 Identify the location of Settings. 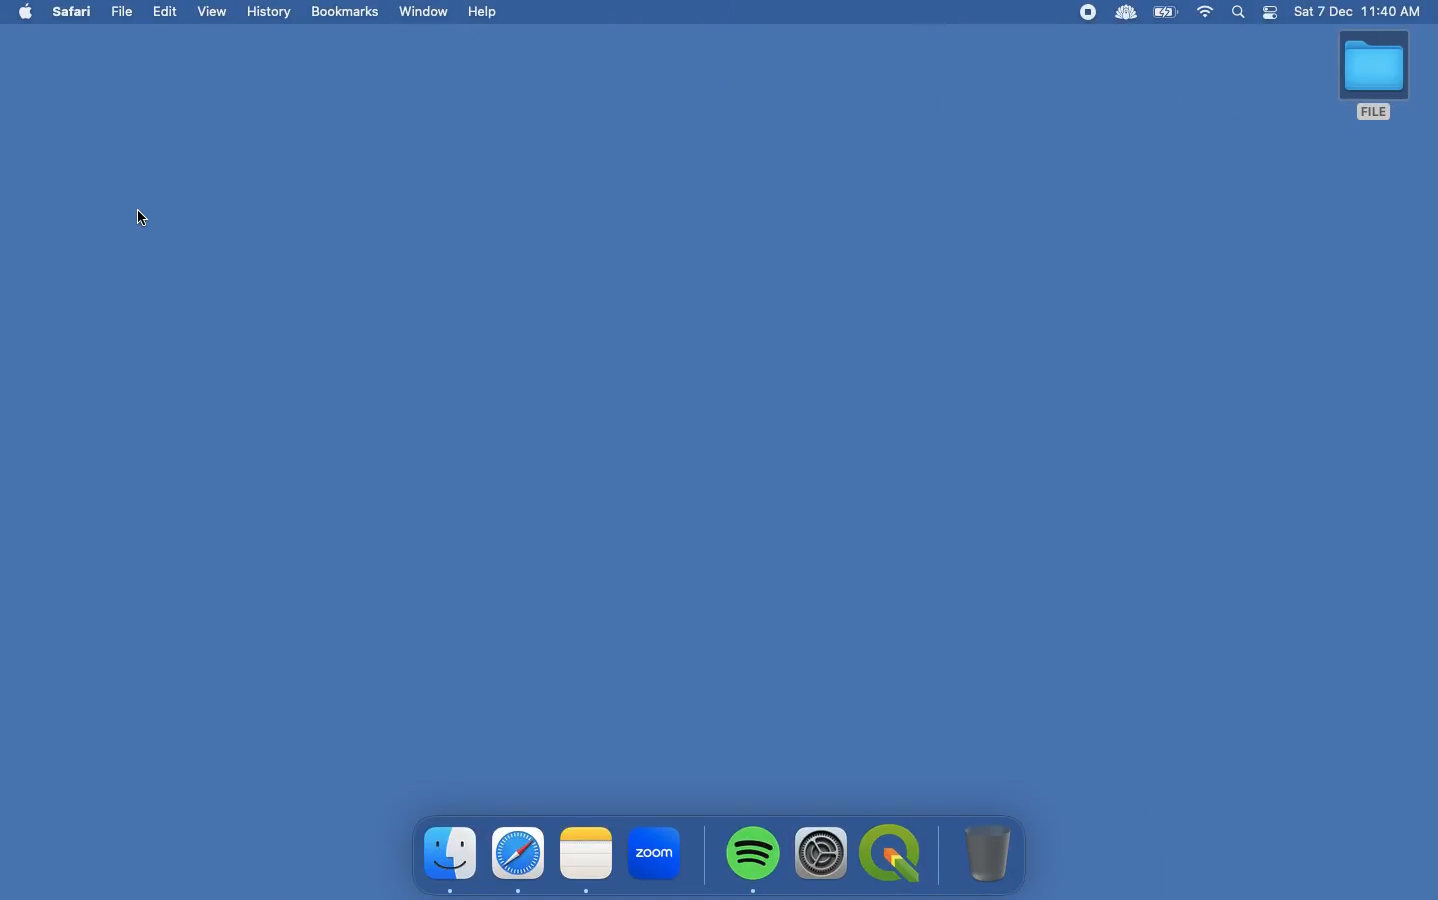
(823, 856).